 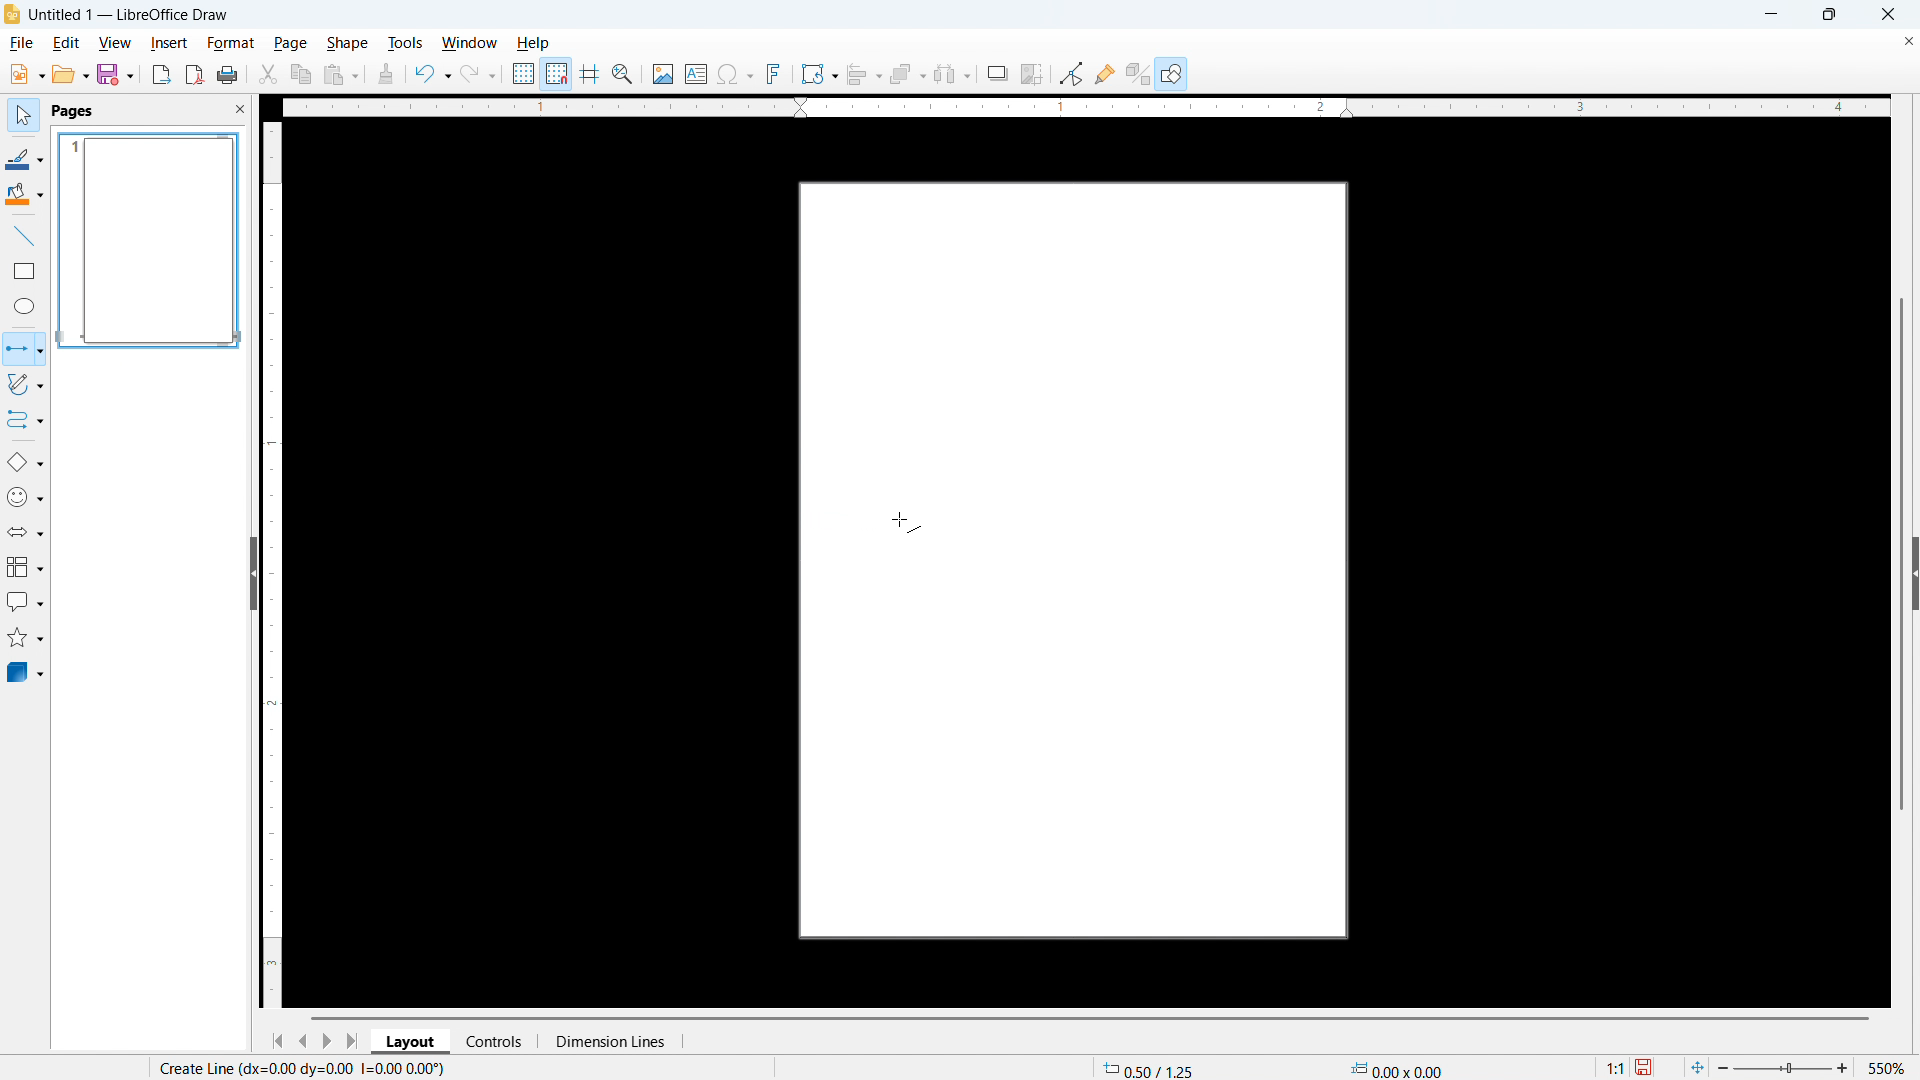 I want to click on save , so click(x=1648, y=1065).